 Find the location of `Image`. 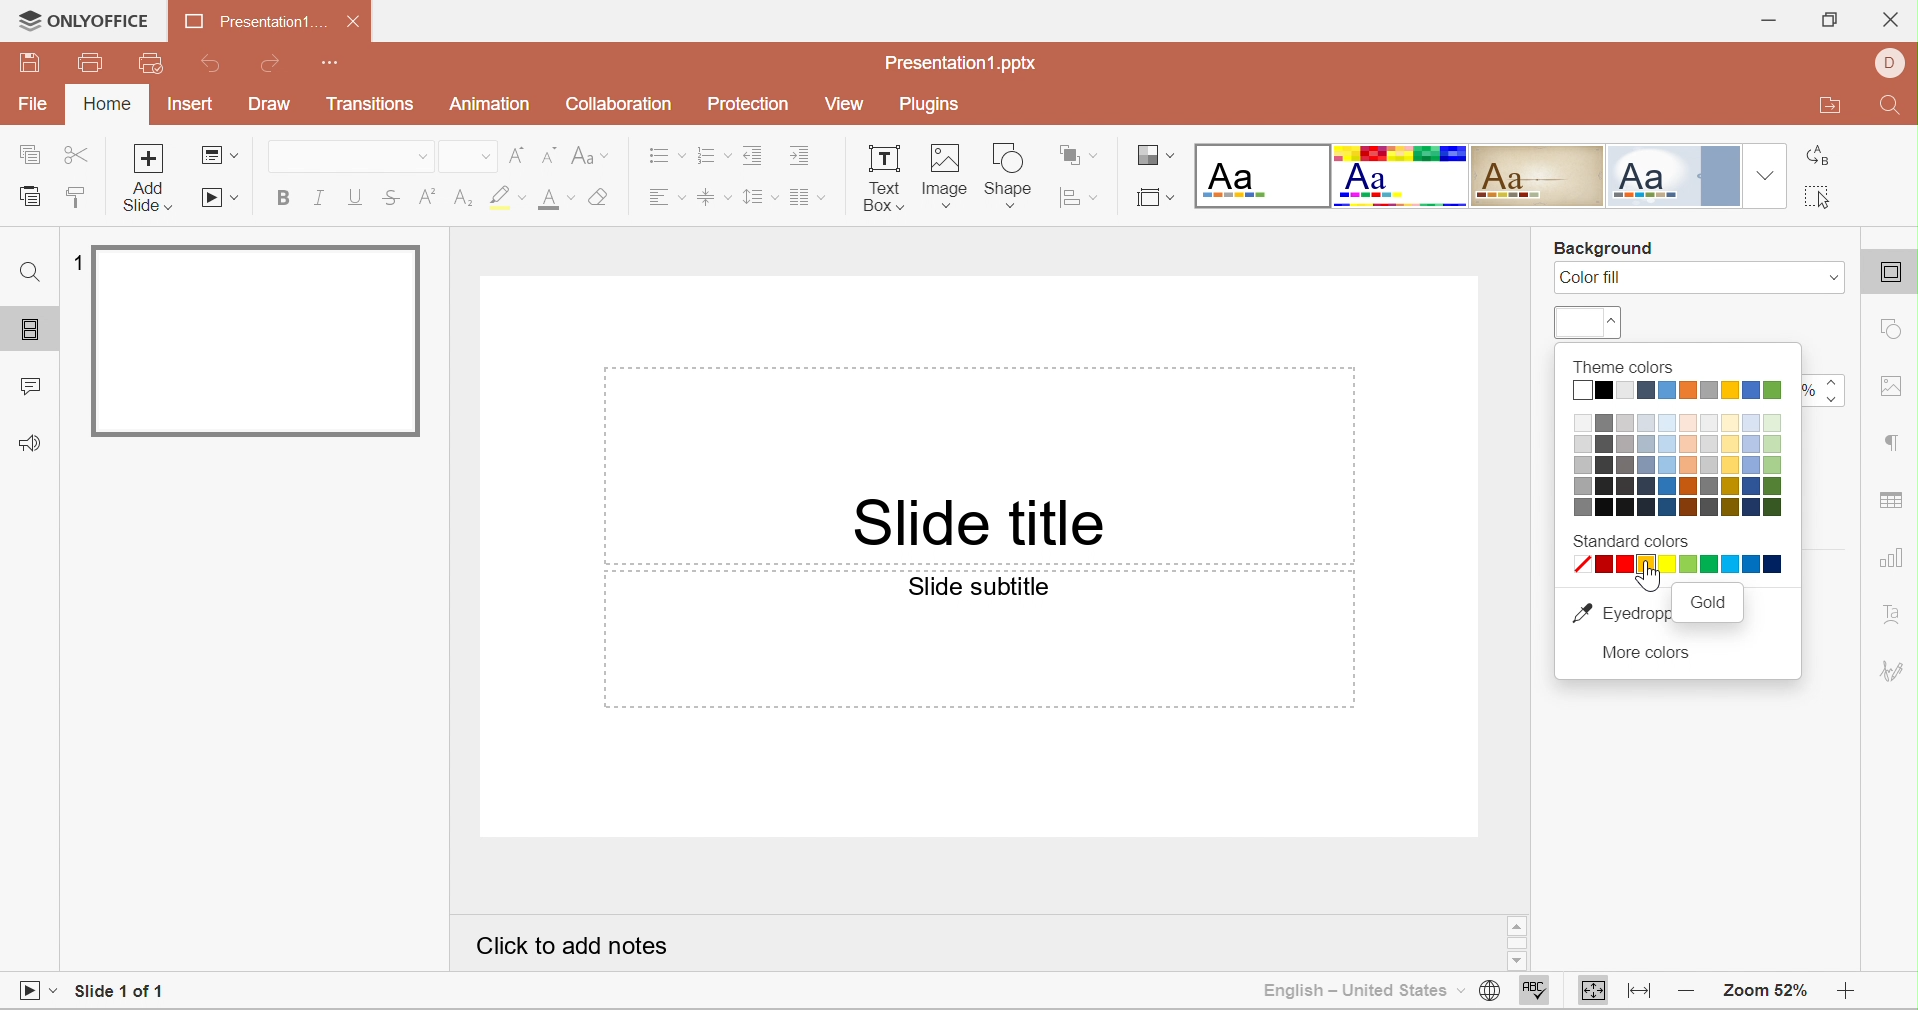

Image is located at coordinates (944, 173).